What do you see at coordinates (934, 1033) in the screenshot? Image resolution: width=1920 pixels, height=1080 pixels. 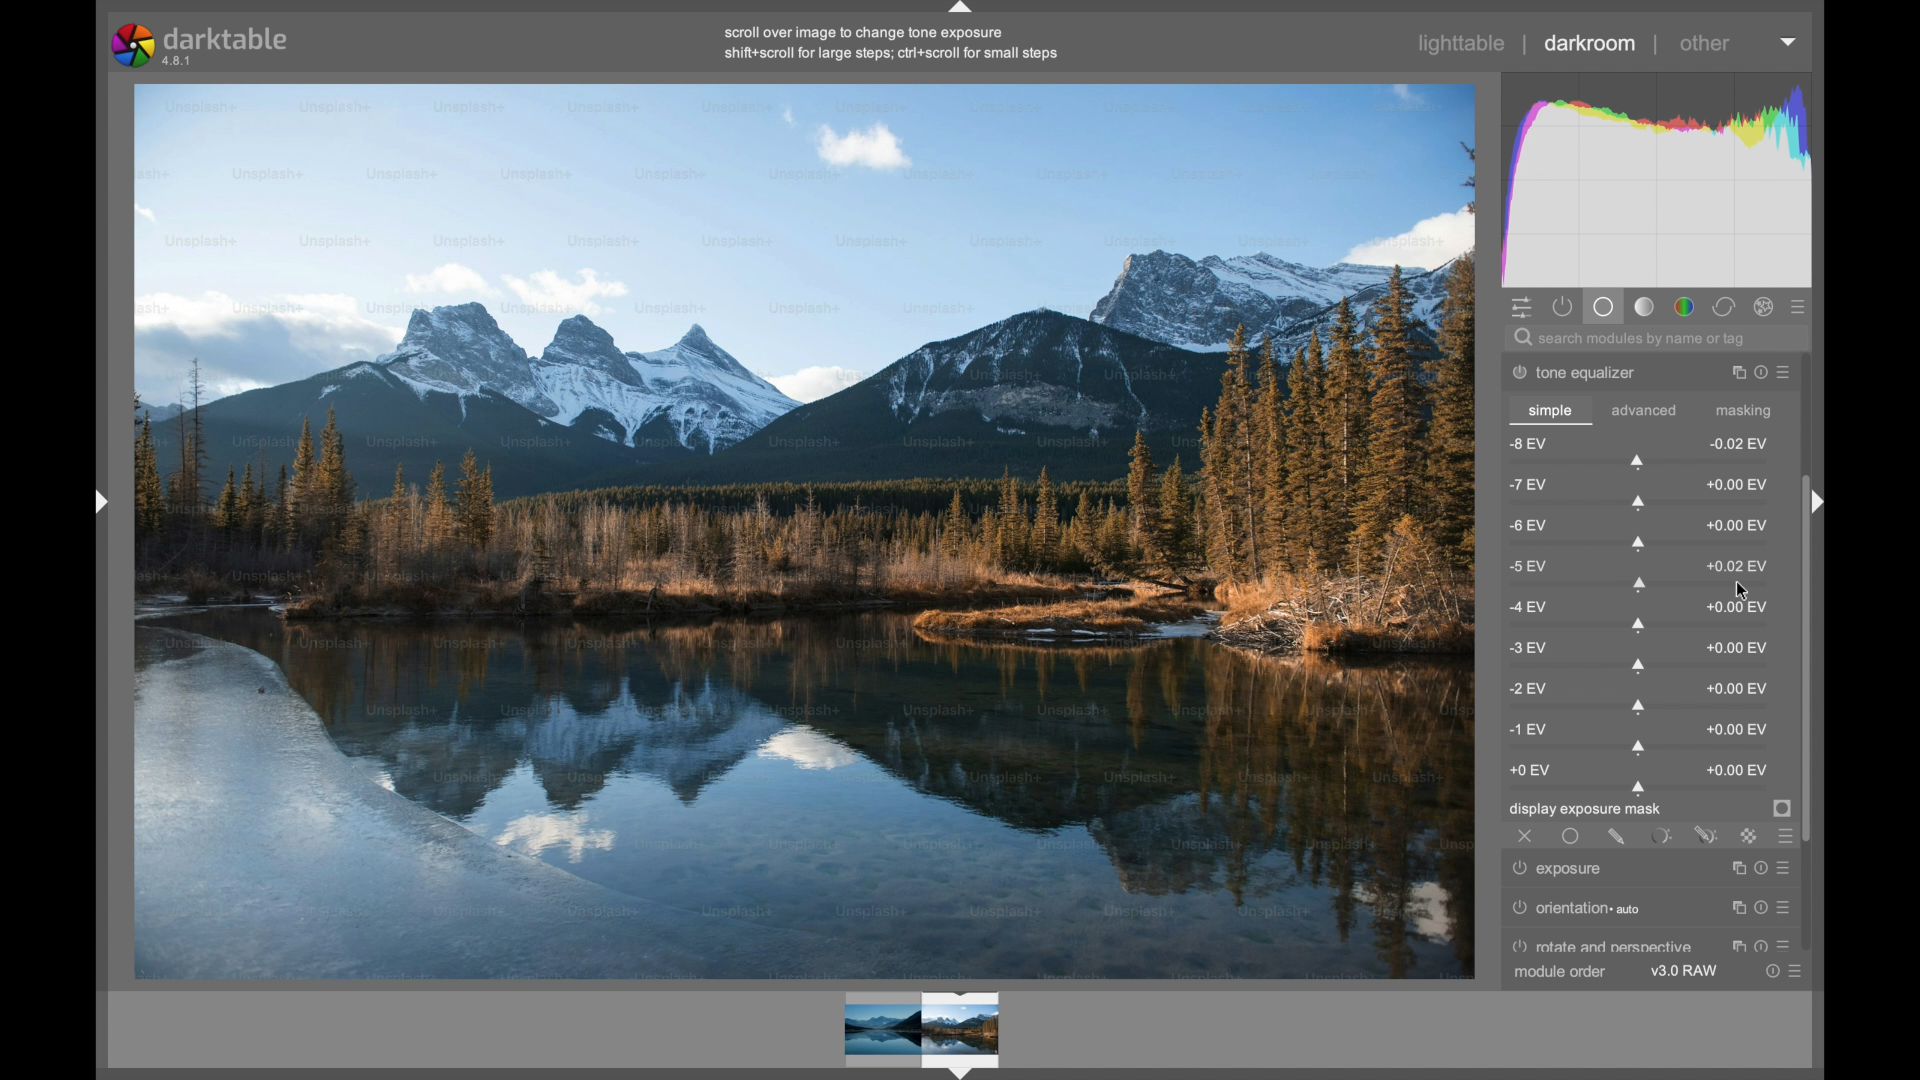 I see `Preview` at bounding box center [934, 1033].